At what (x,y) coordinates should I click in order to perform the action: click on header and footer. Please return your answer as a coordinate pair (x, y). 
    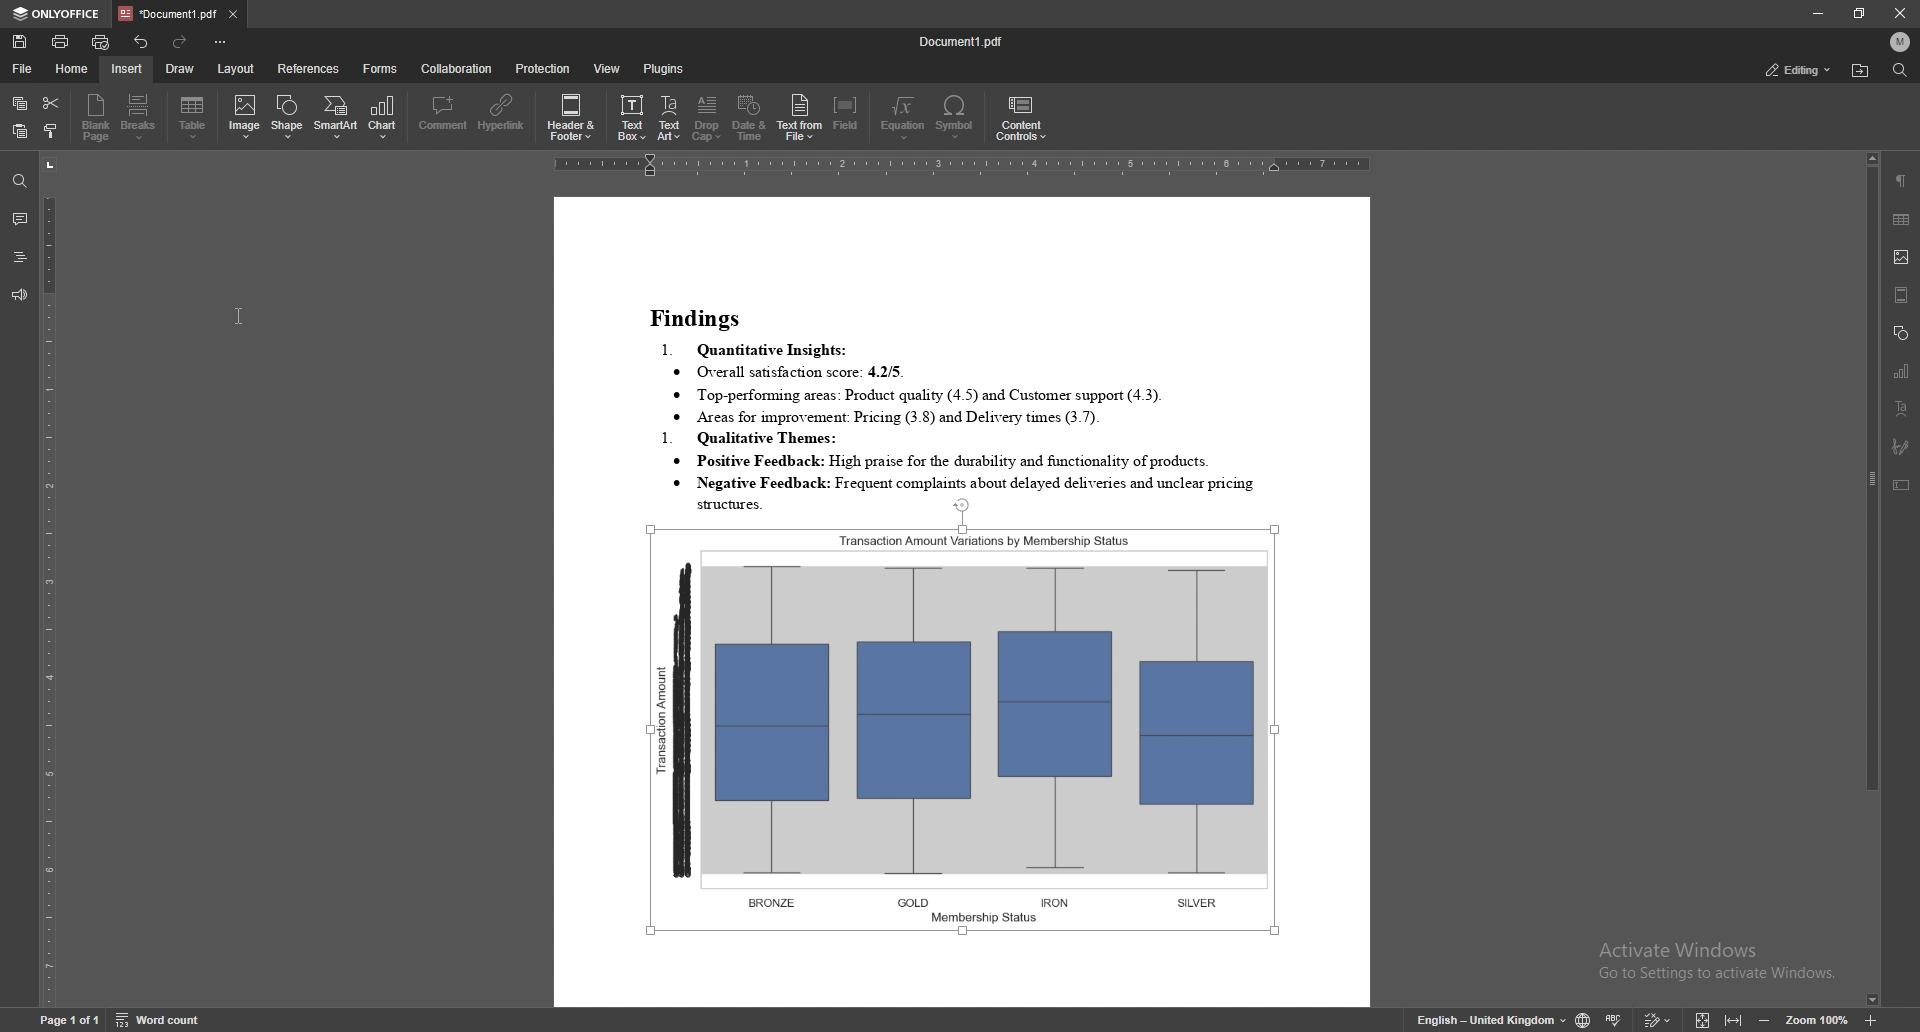
    Looking at the image, I should click on (572, 118).